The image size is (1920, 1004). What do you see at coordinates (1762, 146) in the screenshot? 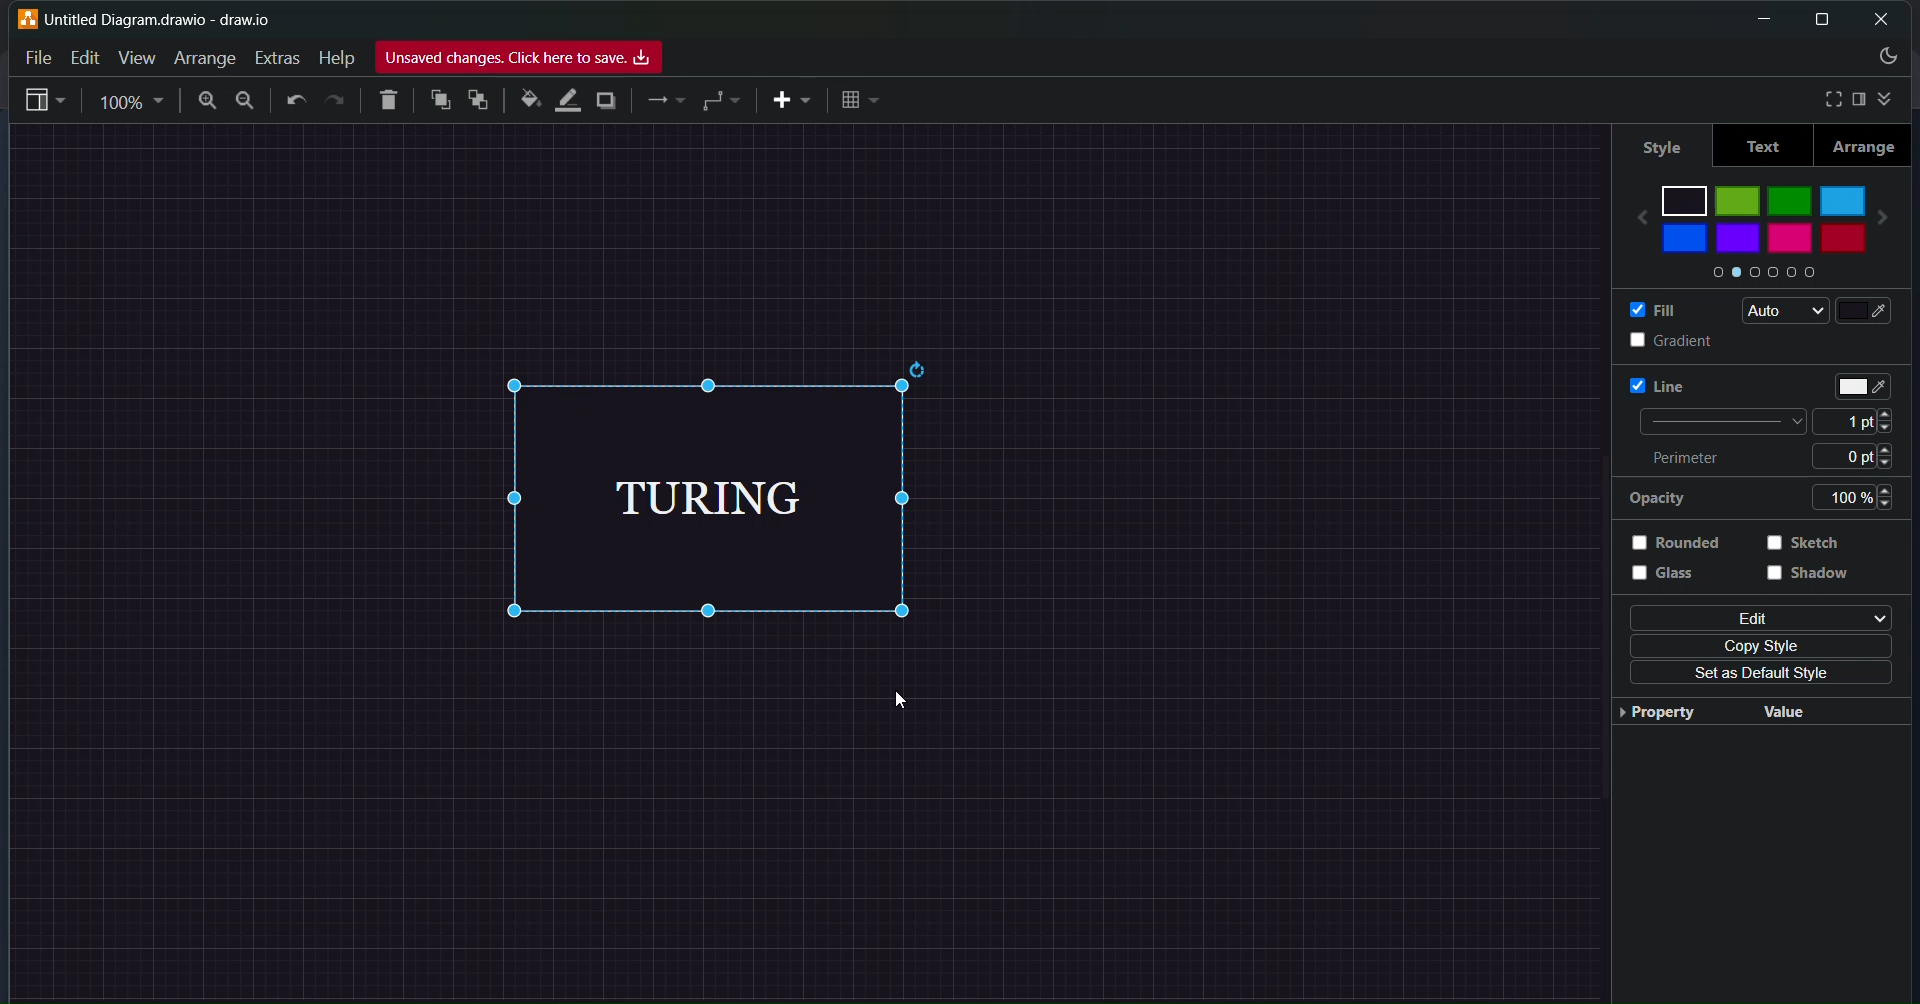
I see `text` at bounding box center [1762, 146].